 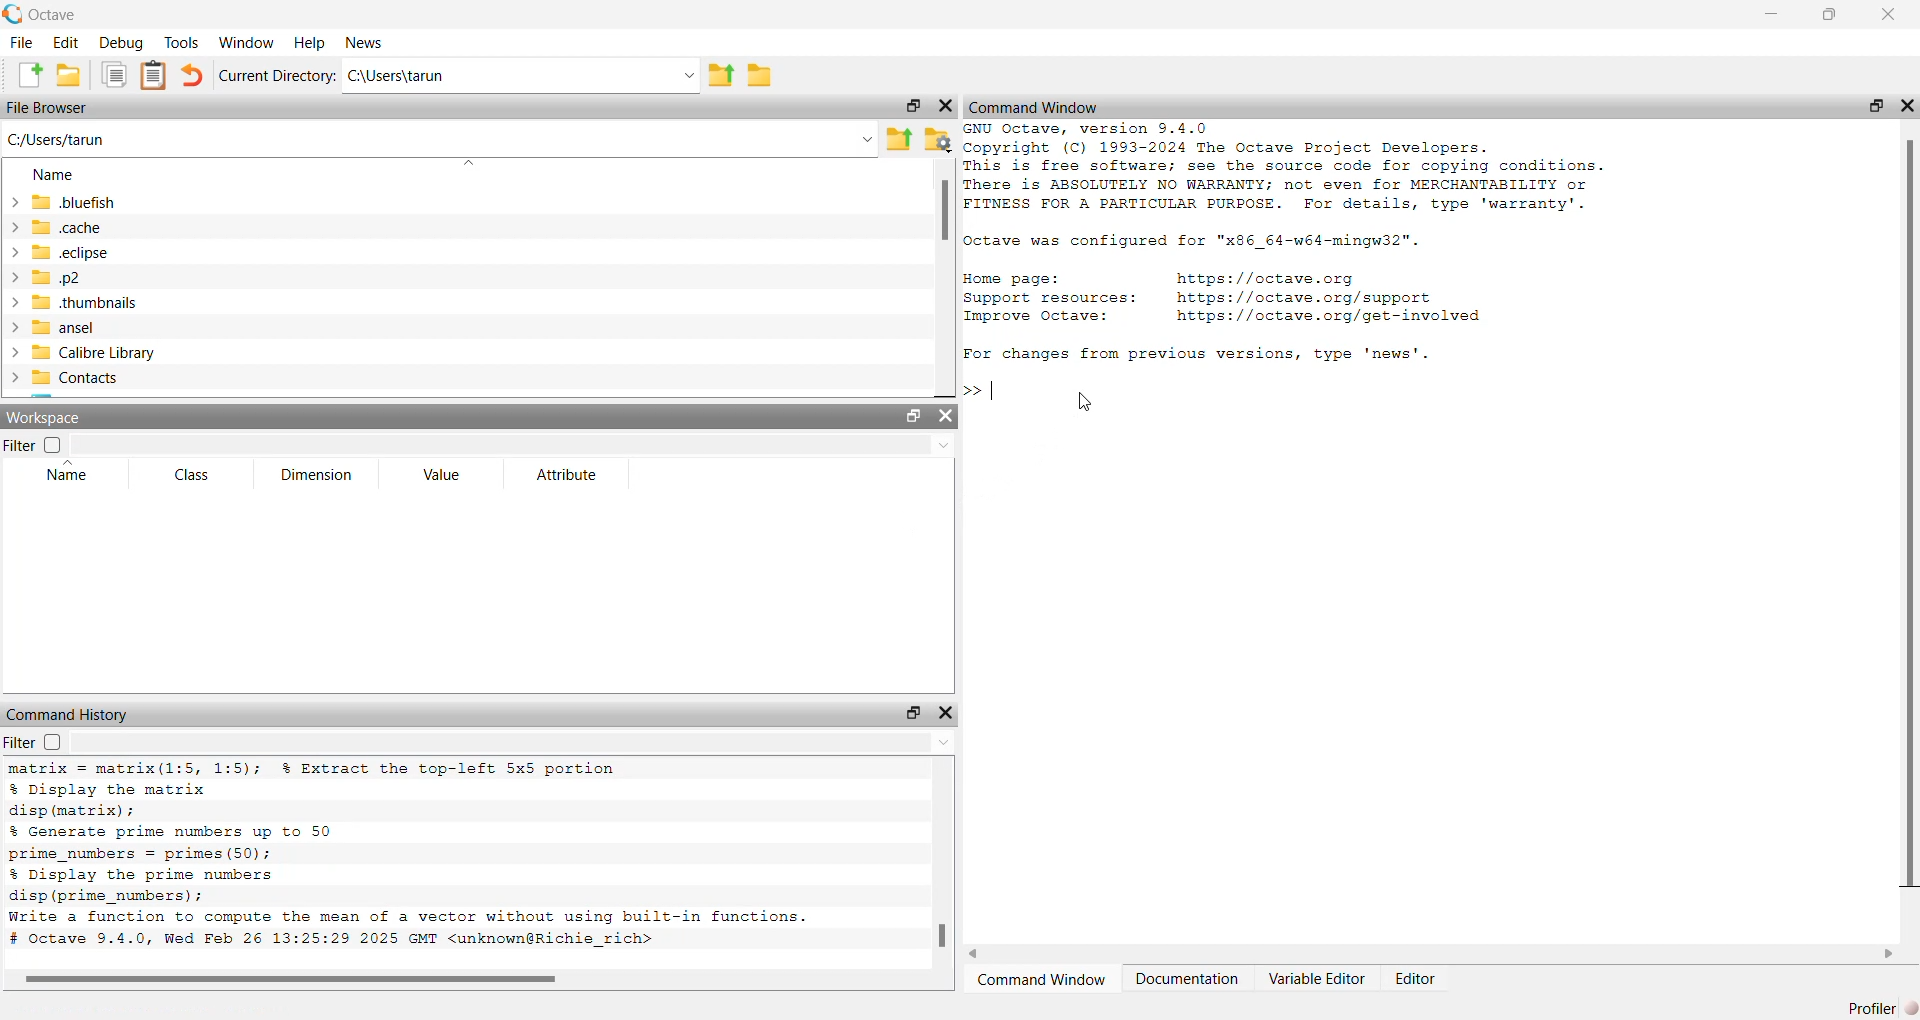 I want to click on Profiler, so click(x=1882, y=1008).